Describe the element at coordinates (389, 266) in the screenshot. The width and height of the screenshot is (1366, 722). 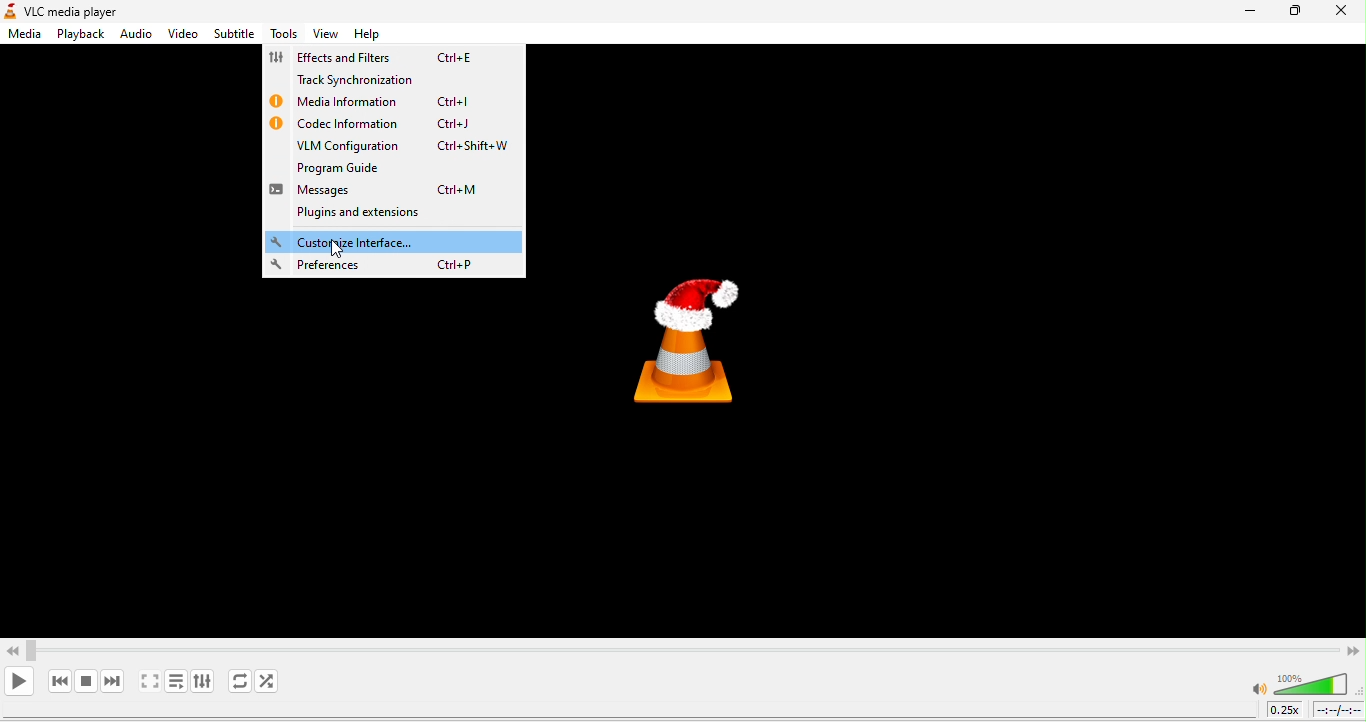
I see `preference` at that location.